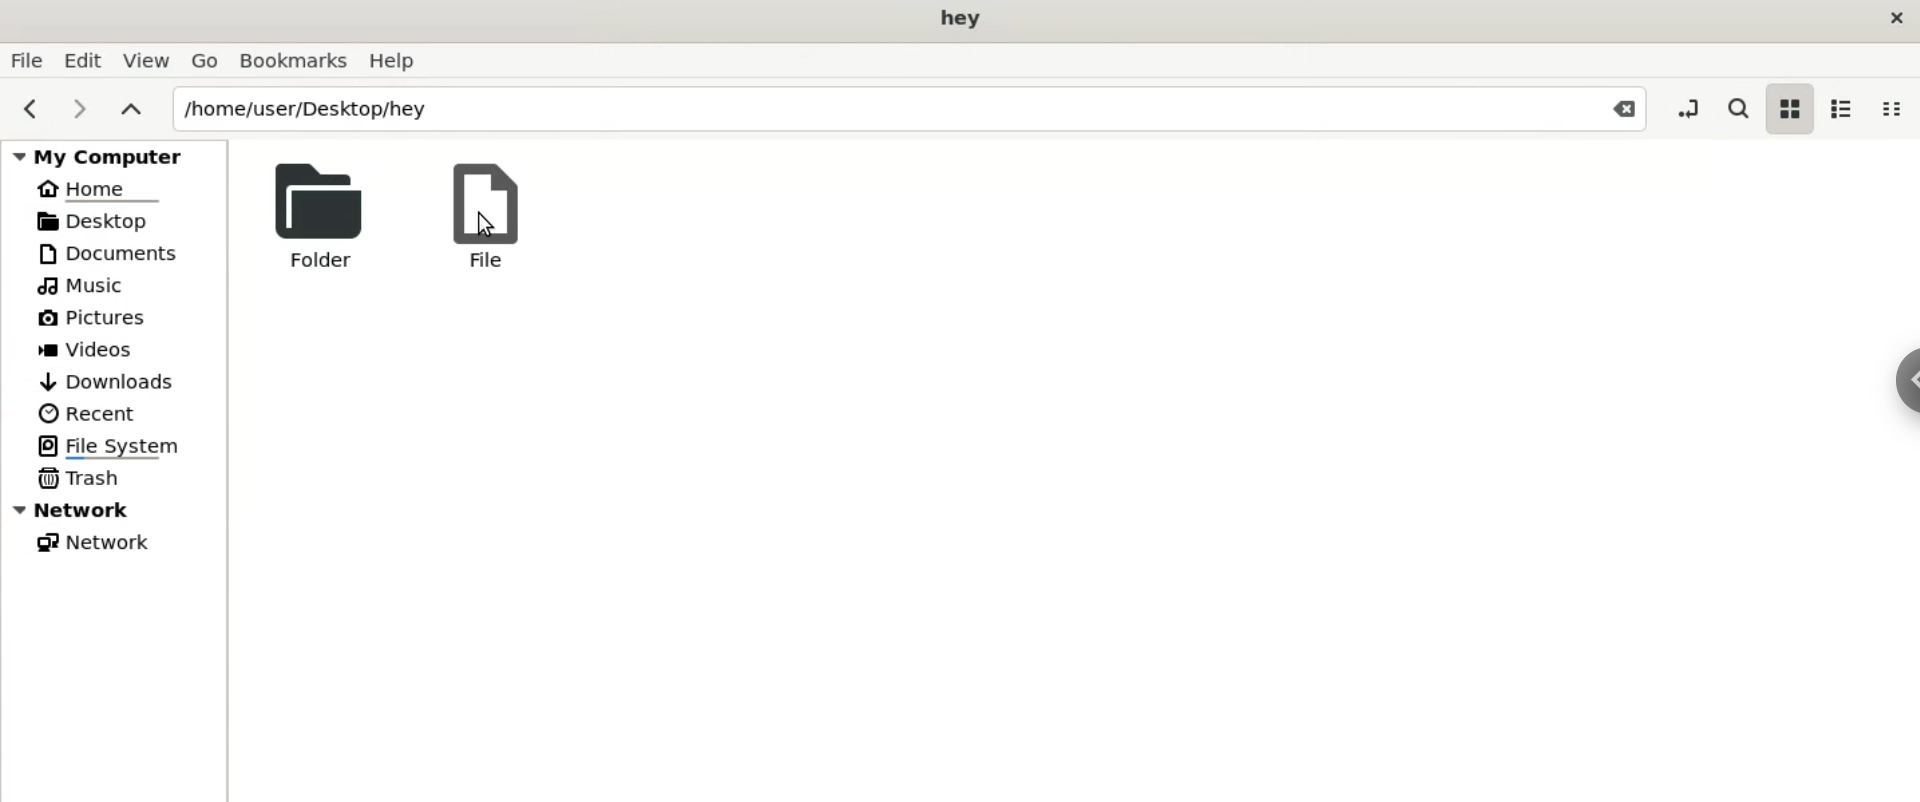  What do you see at coordinates (309, 215) in the screenshot?
I see `folder` at bounding box center [309, 215].